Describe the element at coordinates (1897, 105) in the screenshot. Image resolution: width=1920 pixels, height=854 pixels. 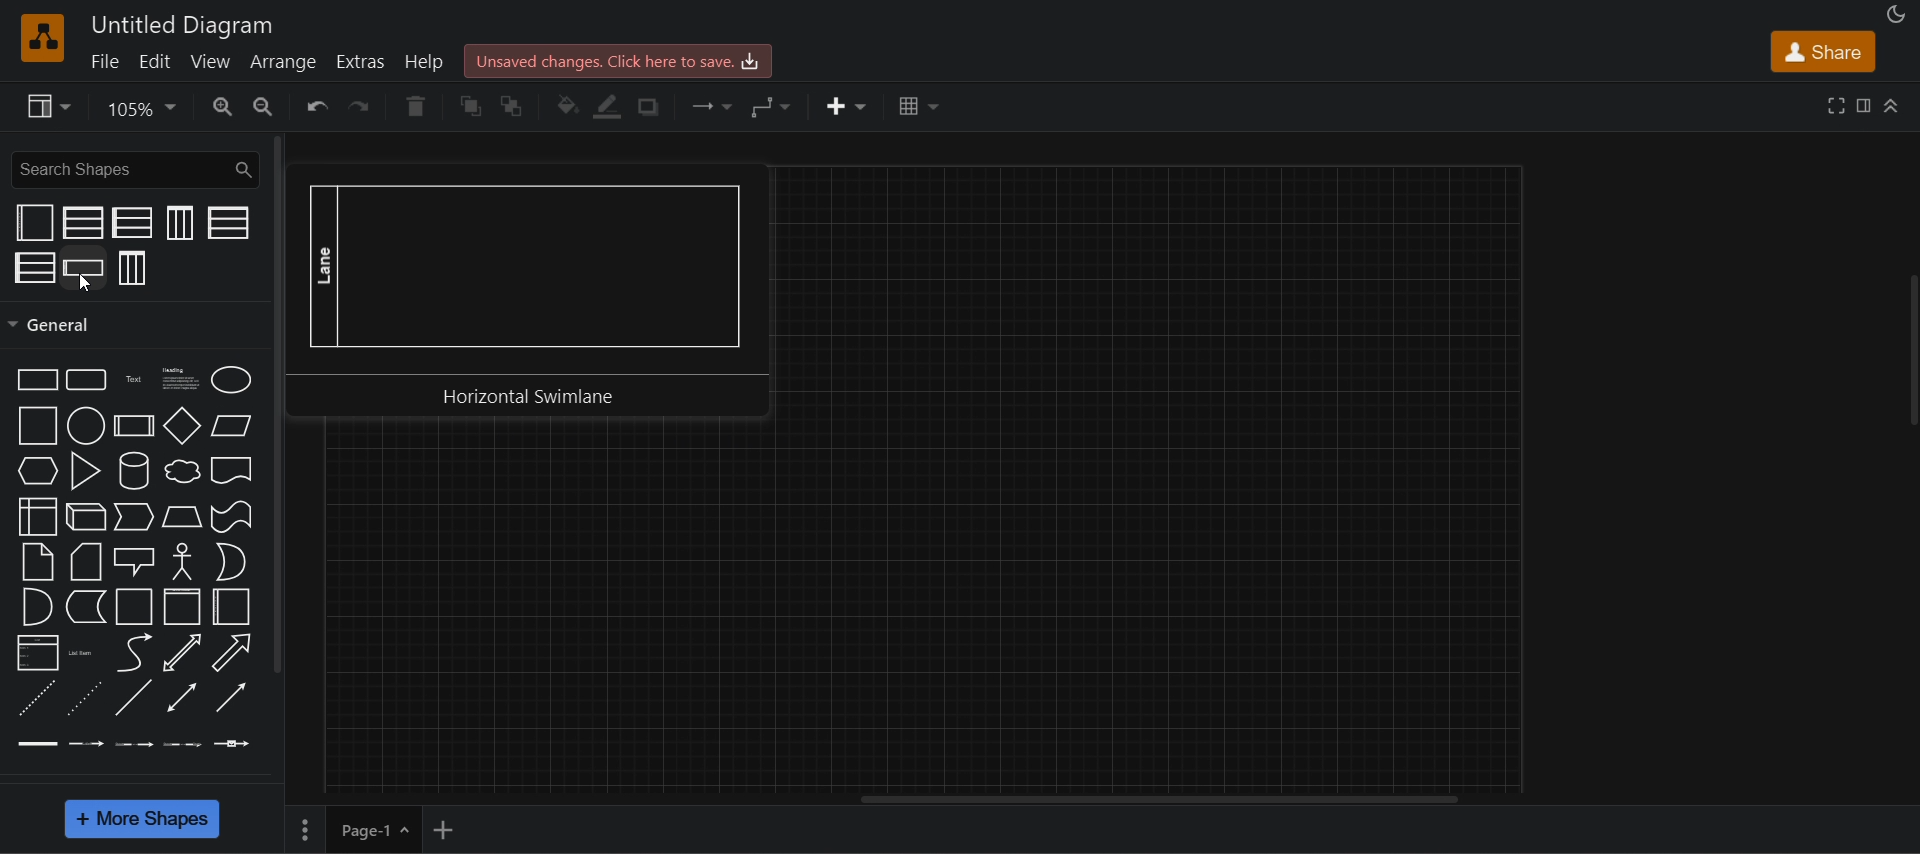
I see `collapase/expand` at that location.